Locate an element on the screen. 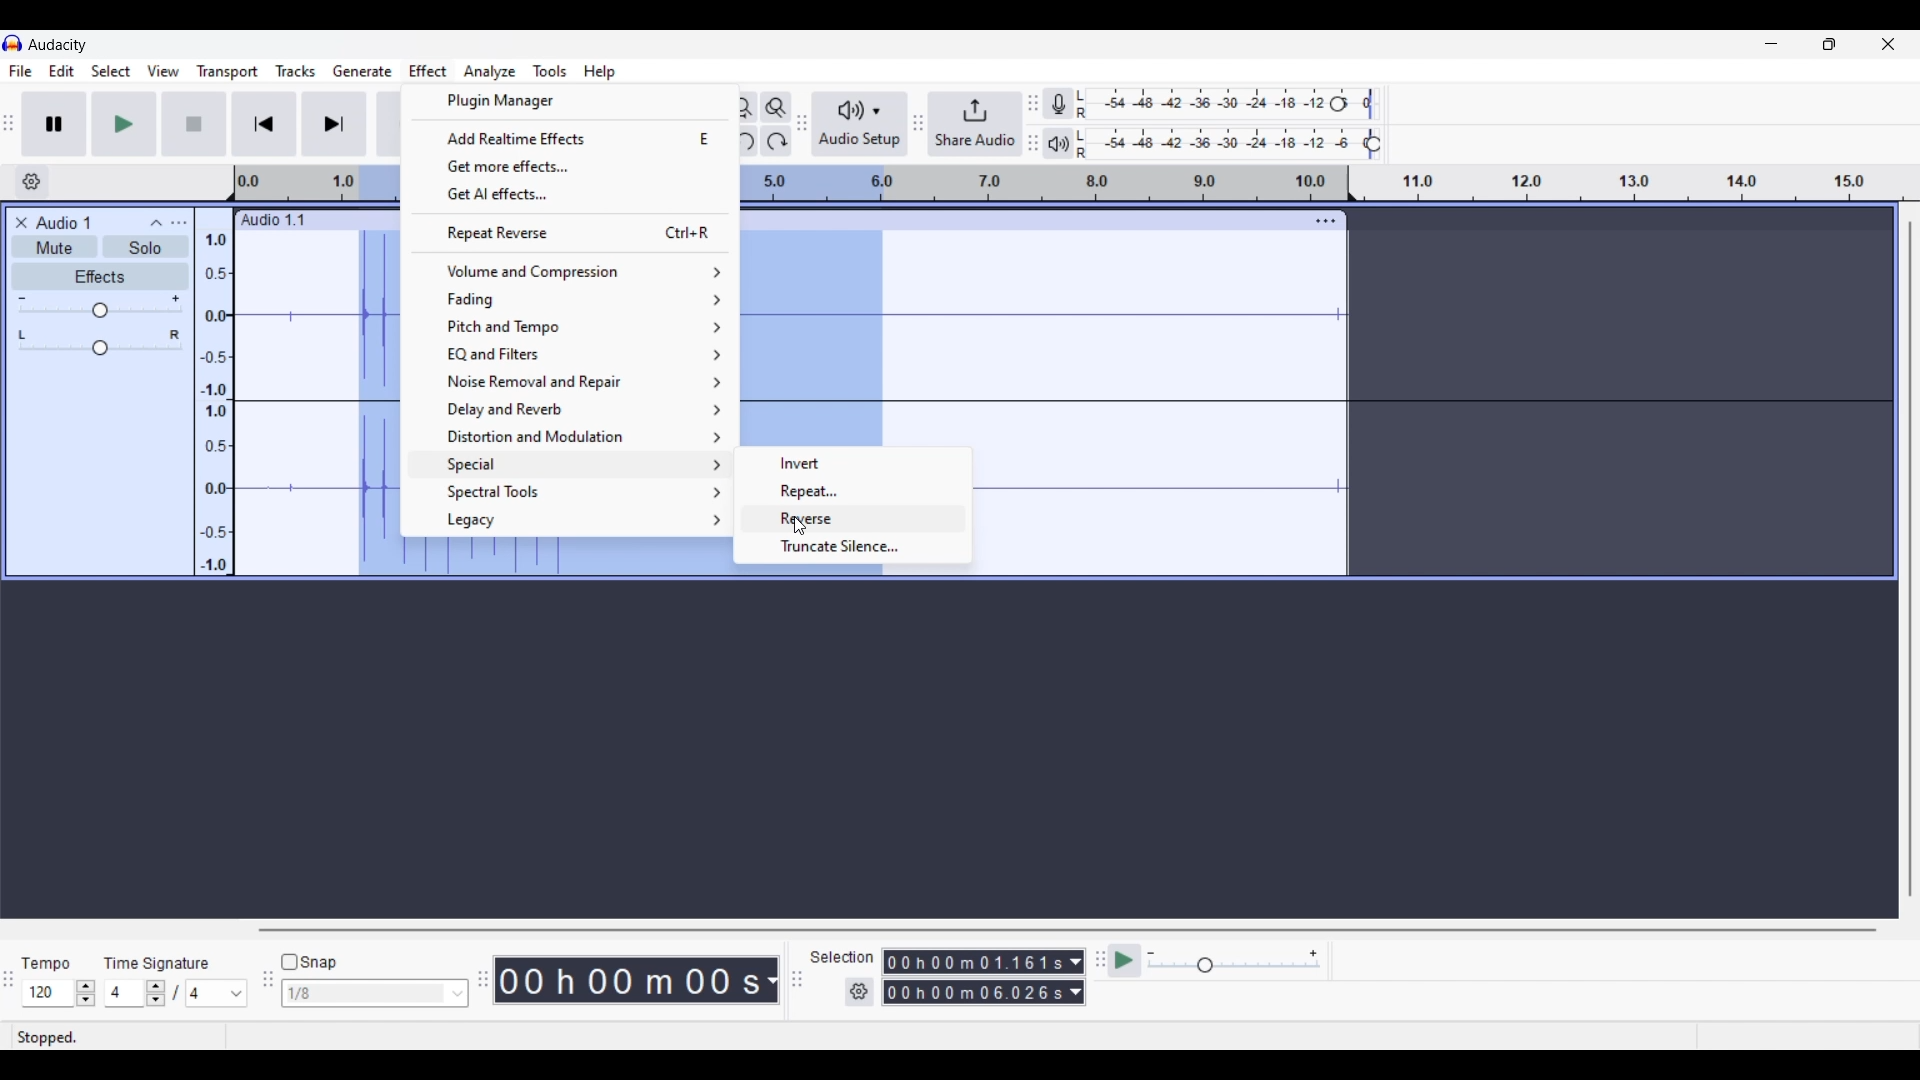  Play/Play once is located at coordinates (124, 123).